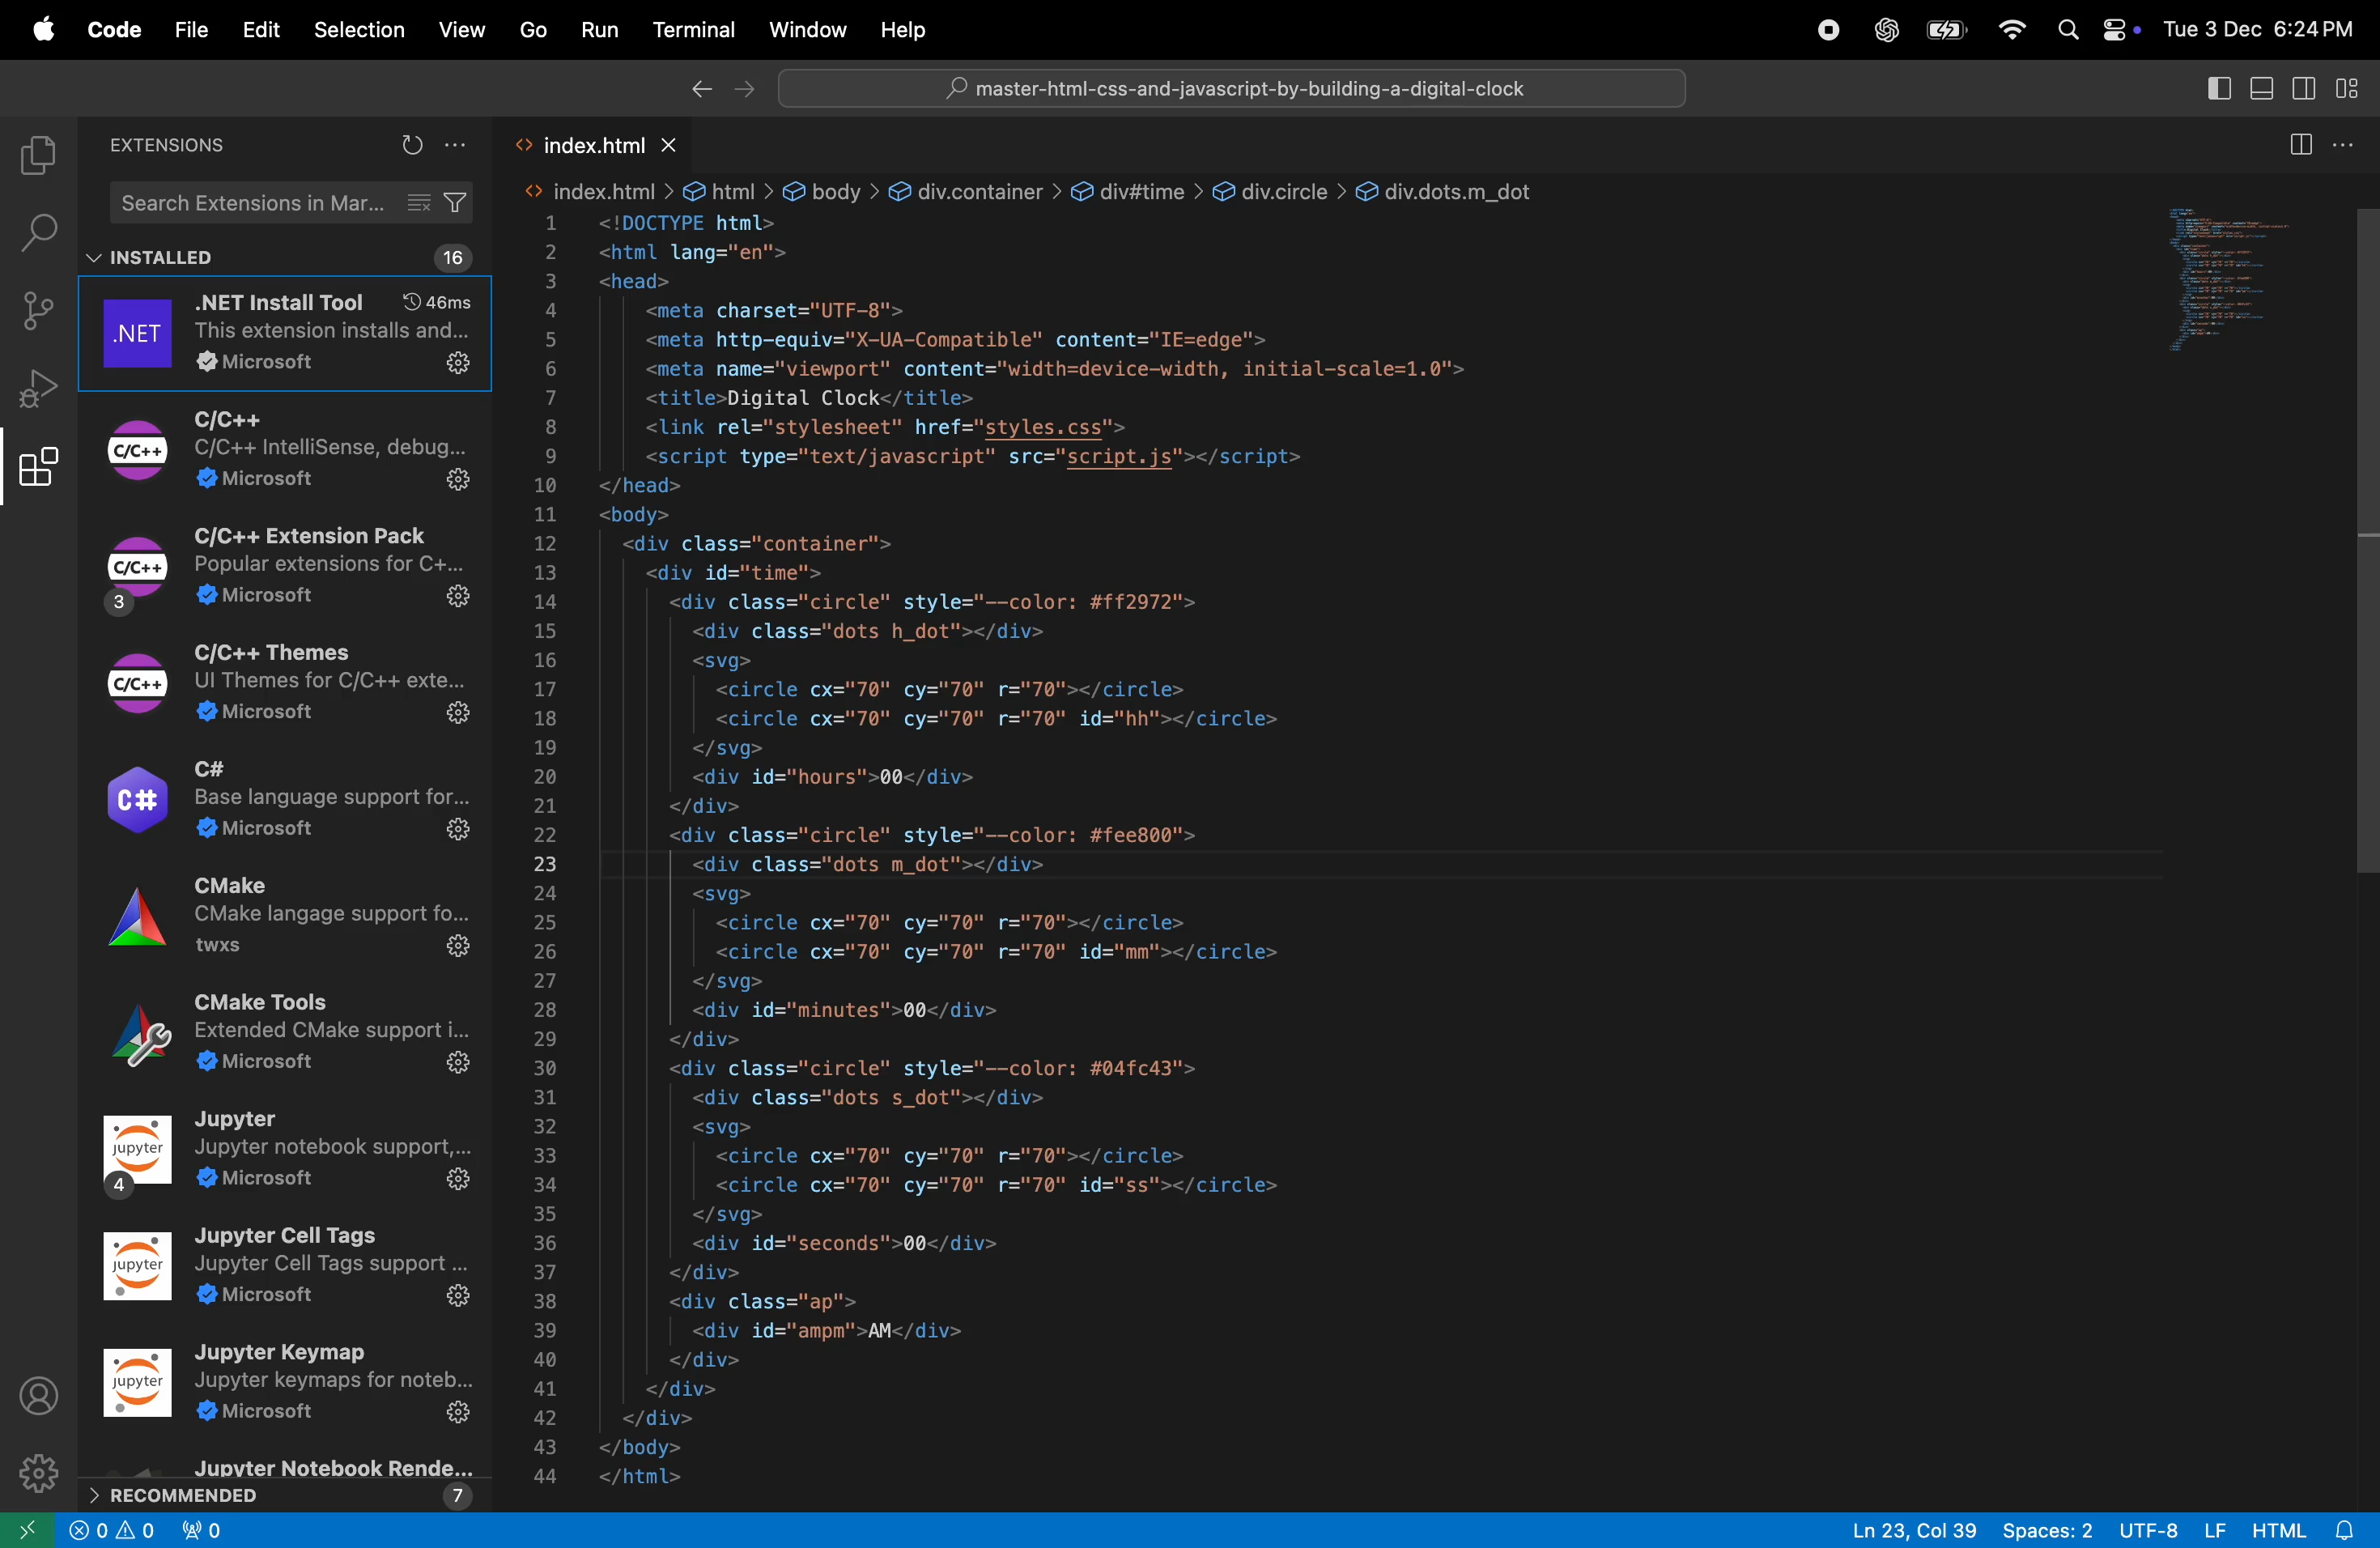 This screenshot has height=1548, width=2380. Describe the element at coordinates (1229, 86) in the screenshot. I see `search bar` at that location.